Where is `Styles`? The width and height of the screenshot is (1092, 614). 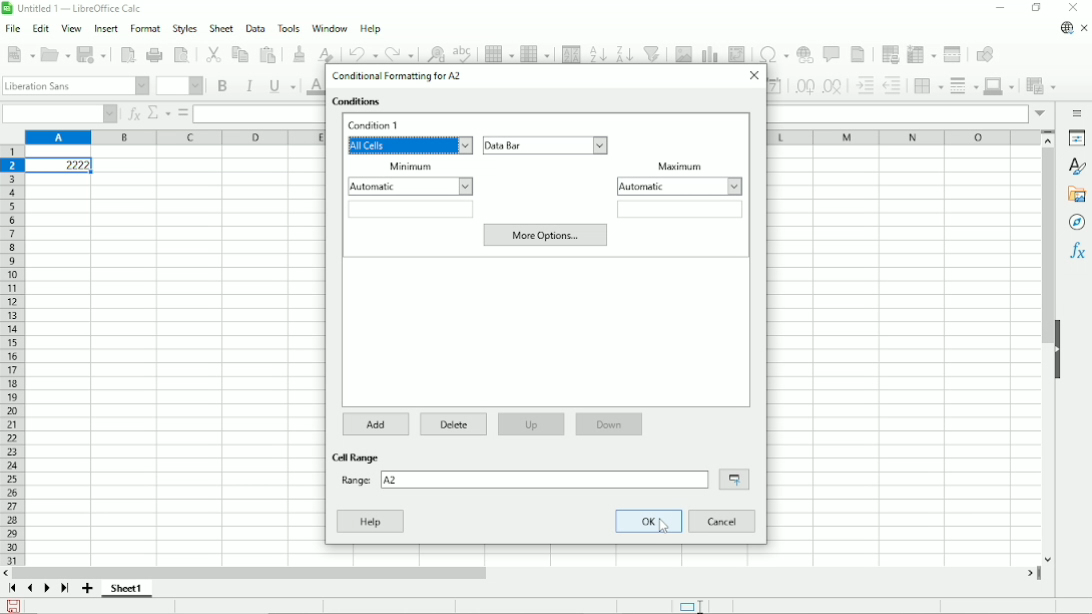 Styles is located at coordinates (1079, 167).